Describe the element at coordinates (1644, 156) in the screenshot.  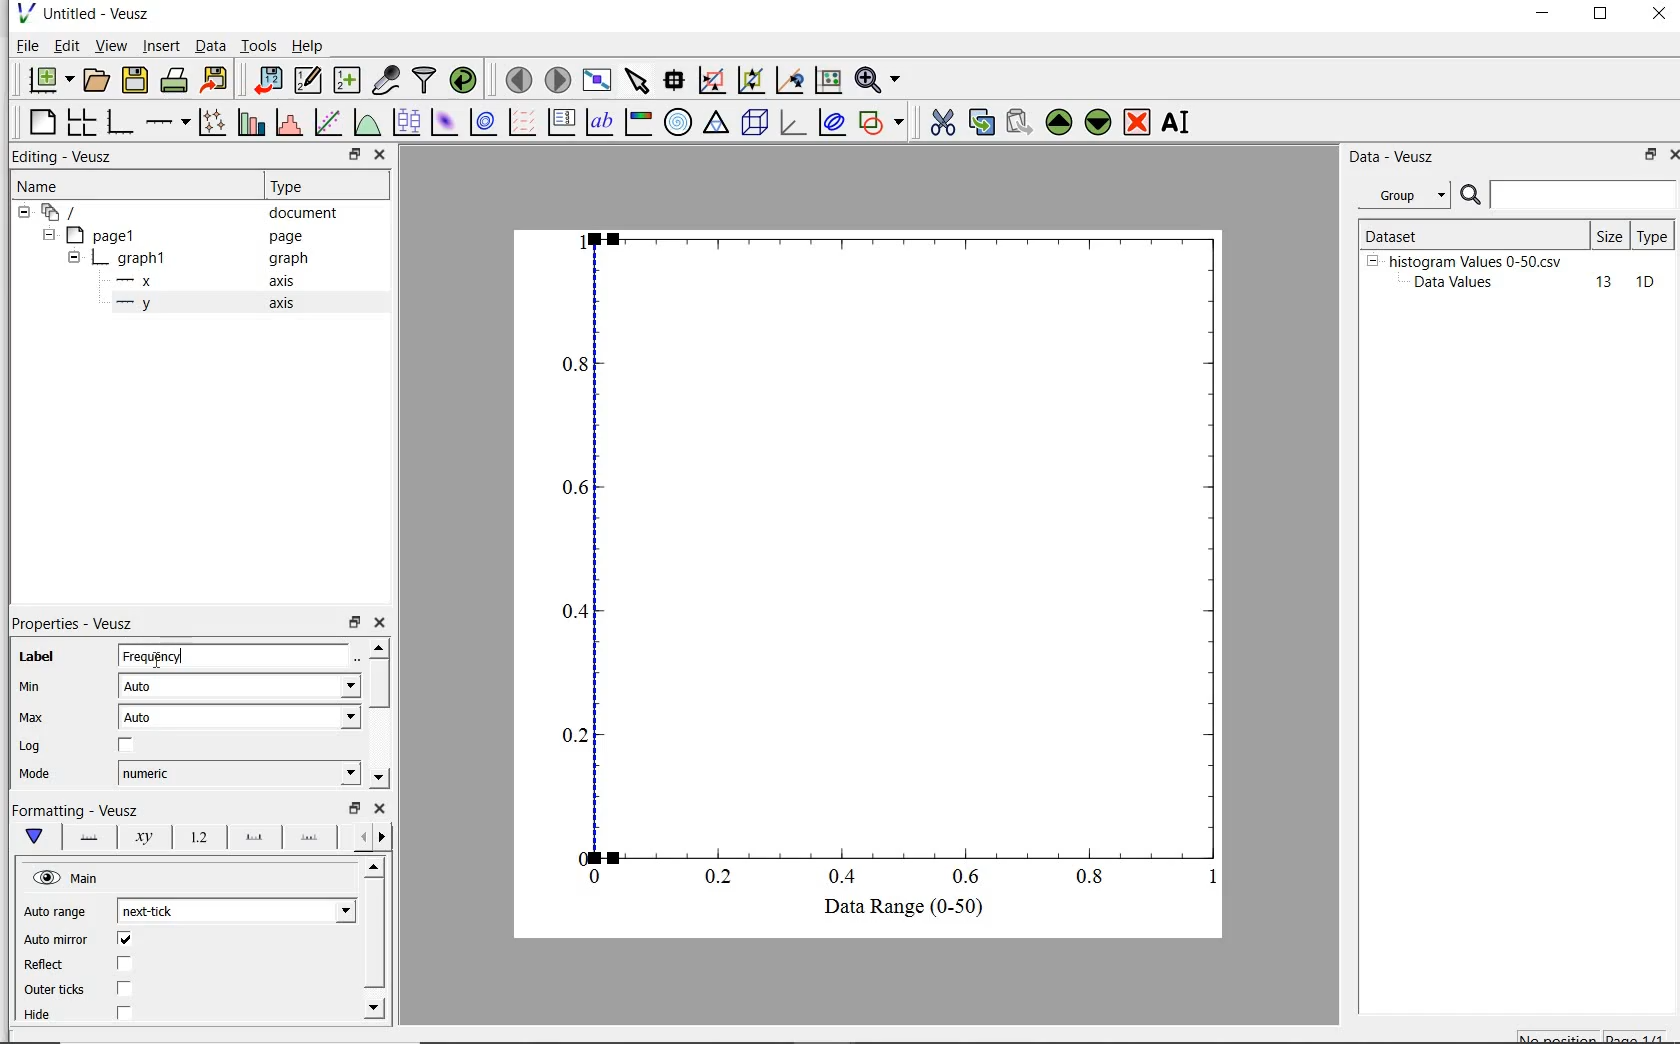
I see `restore down` at that location.